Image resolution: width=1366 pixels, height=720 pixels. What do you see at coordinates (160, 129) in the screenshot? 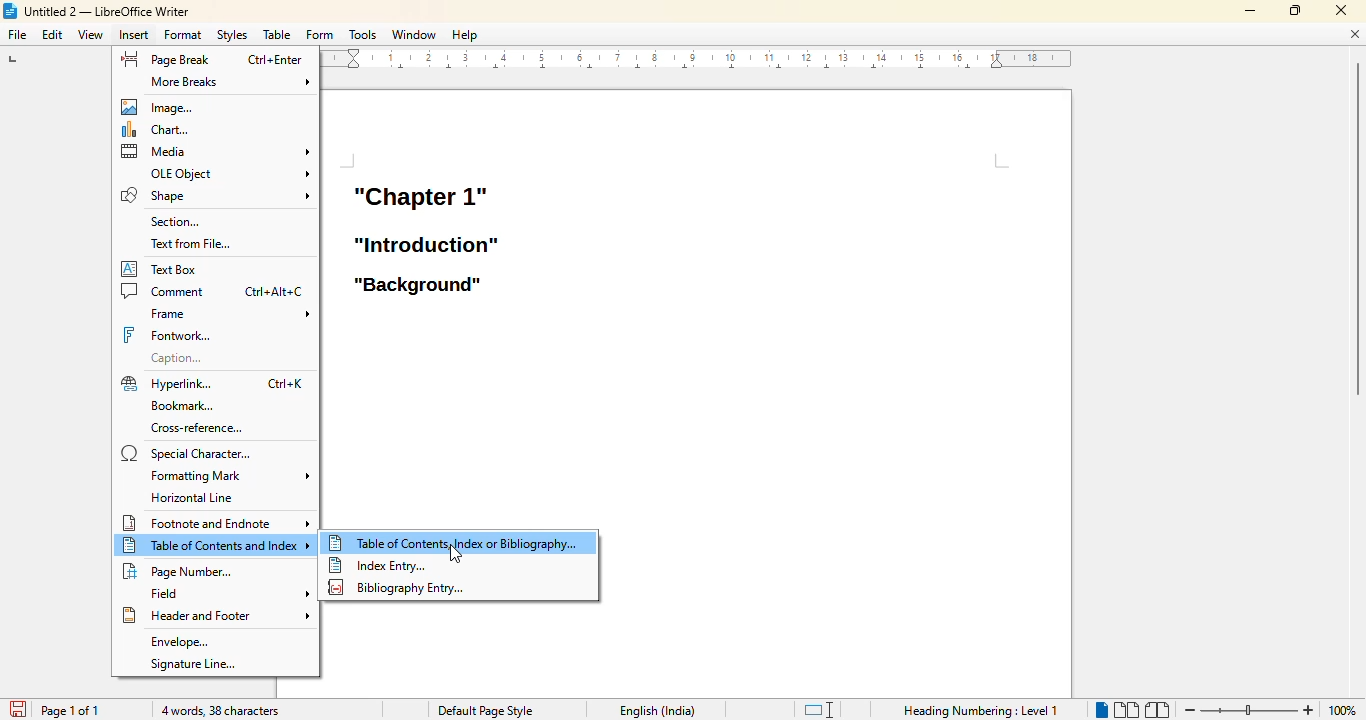
I see `chart` at bounding box center [160, 129].